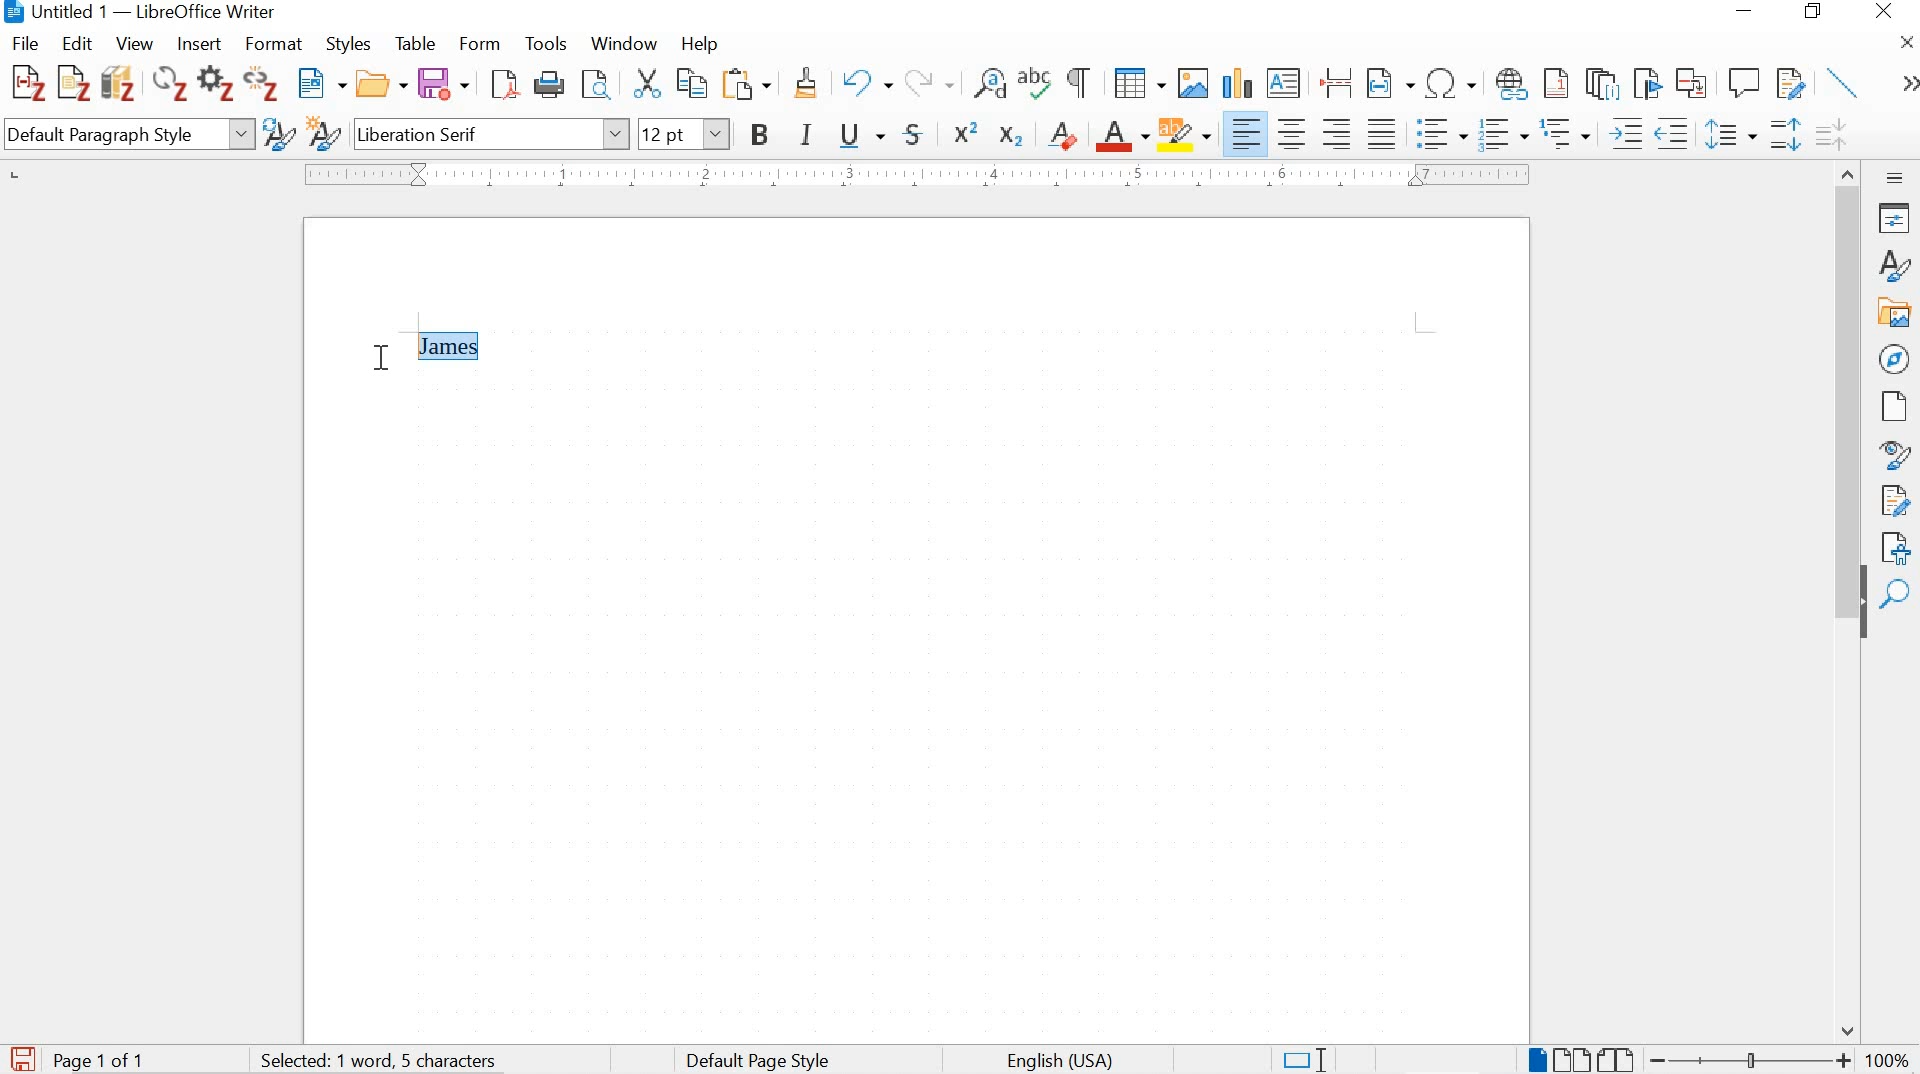 The width and height of the screenshot is (1920, 1074). What do you see at coordinates (133, 44) in the screenshot?
I see `view` at bounding box center [133, 44].